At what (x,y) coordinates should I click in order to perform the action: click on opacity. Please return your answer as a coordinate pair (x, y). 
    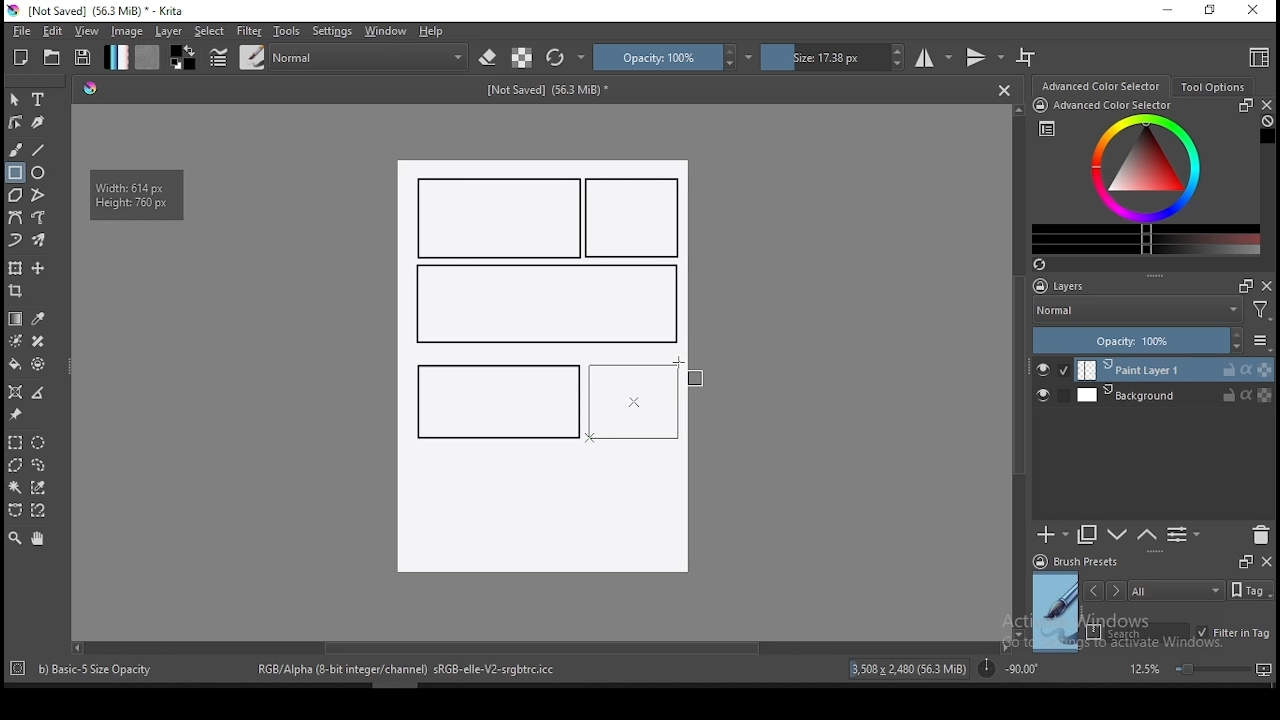
    Looking at the image, I should click on (673, 57).